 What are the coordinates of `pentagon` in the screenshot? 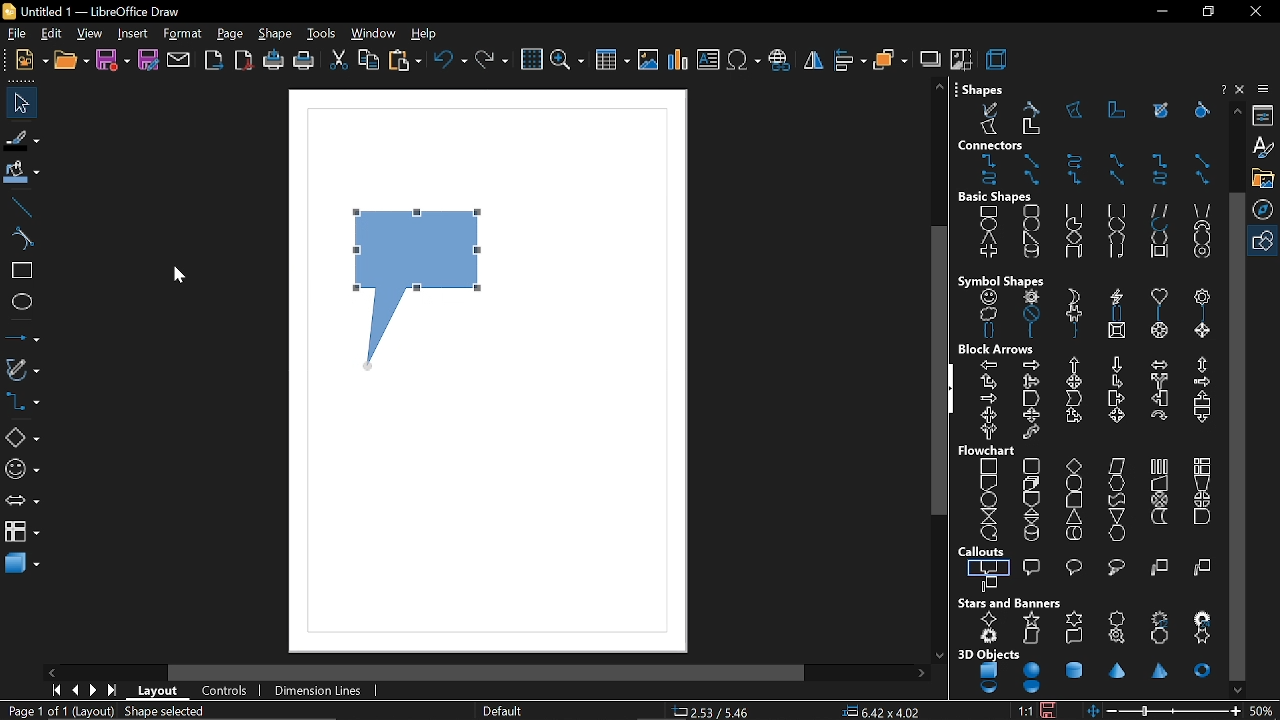 It's located at (1031, 398).